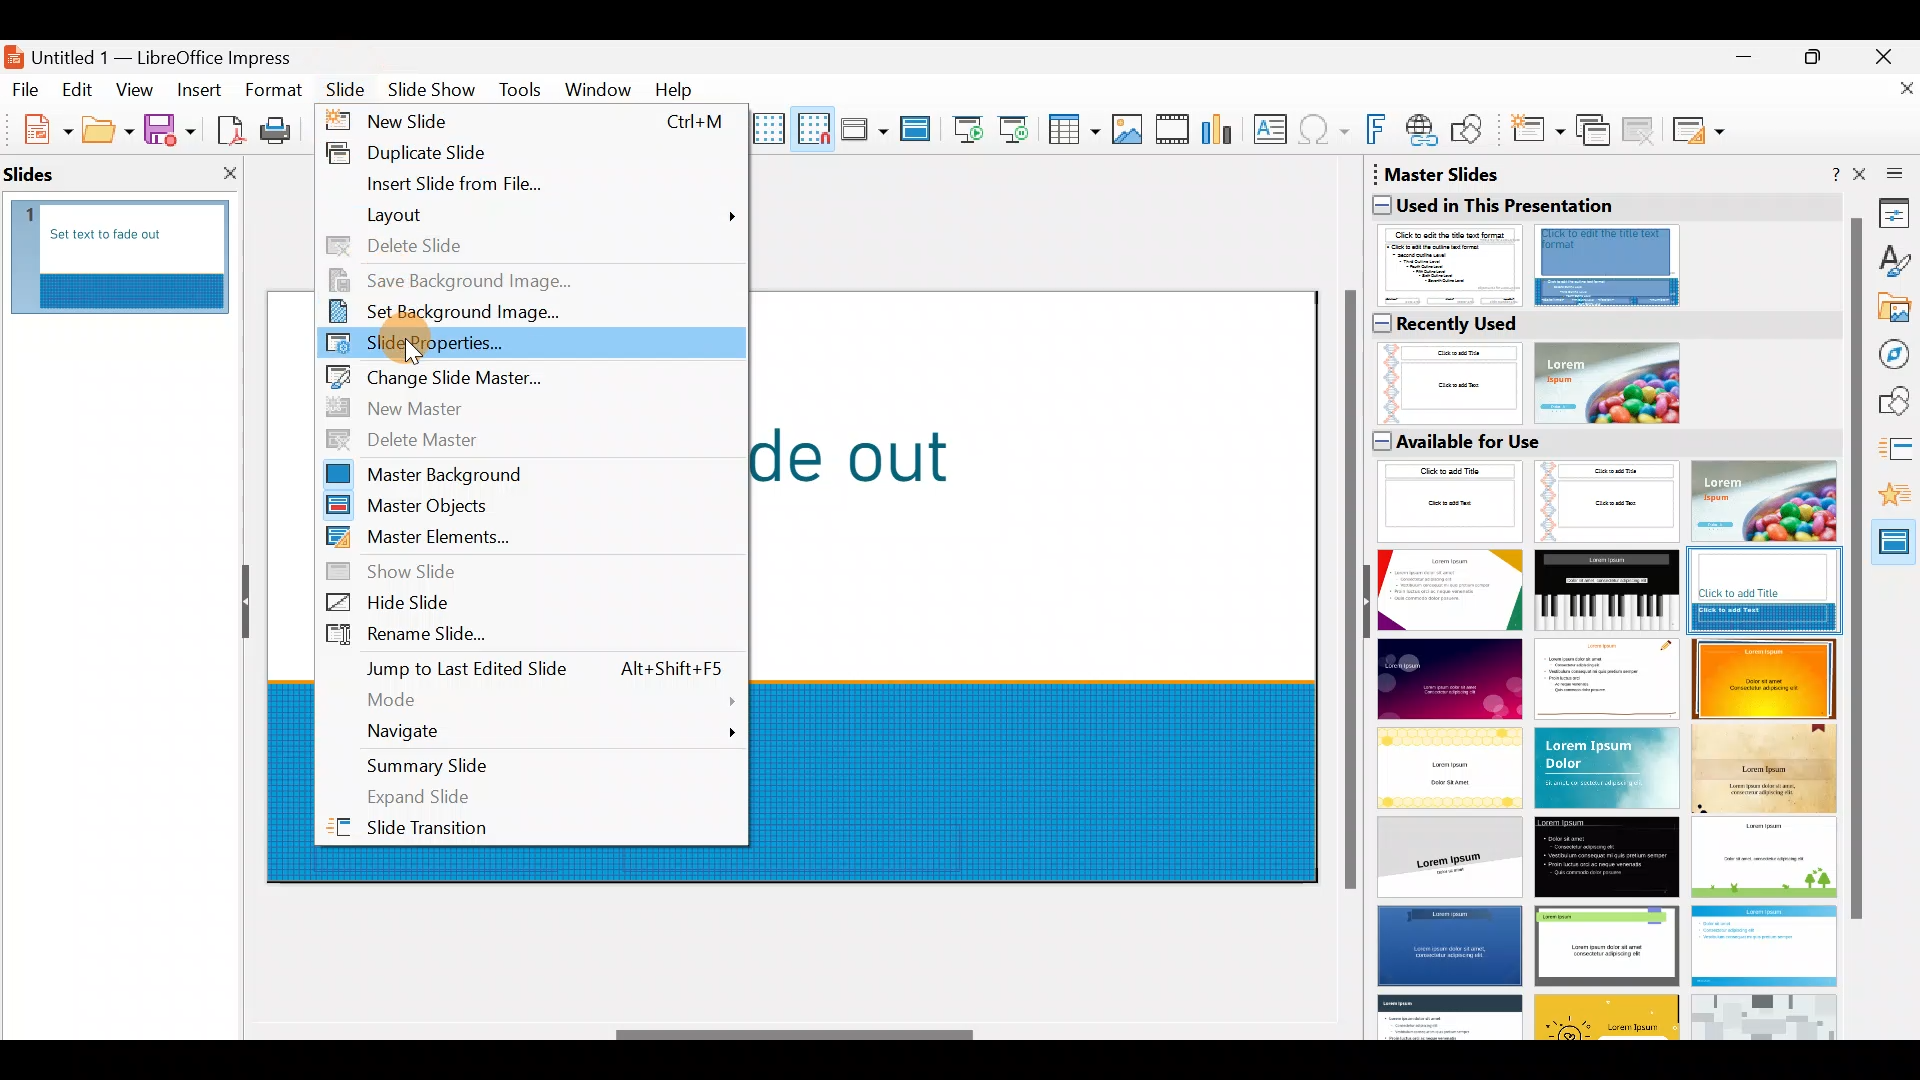  What do you see at coordinates (1700, 130) in the screenshot?
I see `Slide layout` at bounding box center [1700, 130].